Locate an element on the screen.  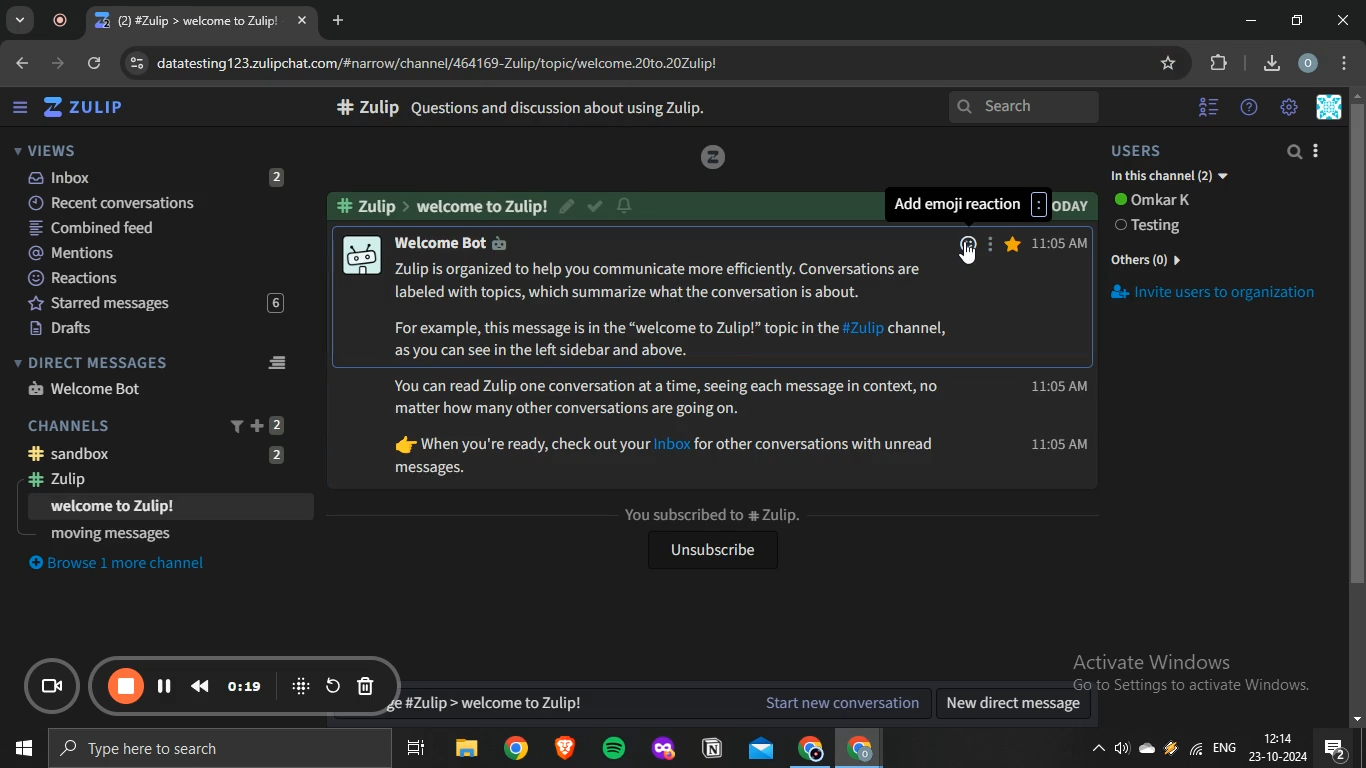
wifi is located at coordinates (1194, 754).